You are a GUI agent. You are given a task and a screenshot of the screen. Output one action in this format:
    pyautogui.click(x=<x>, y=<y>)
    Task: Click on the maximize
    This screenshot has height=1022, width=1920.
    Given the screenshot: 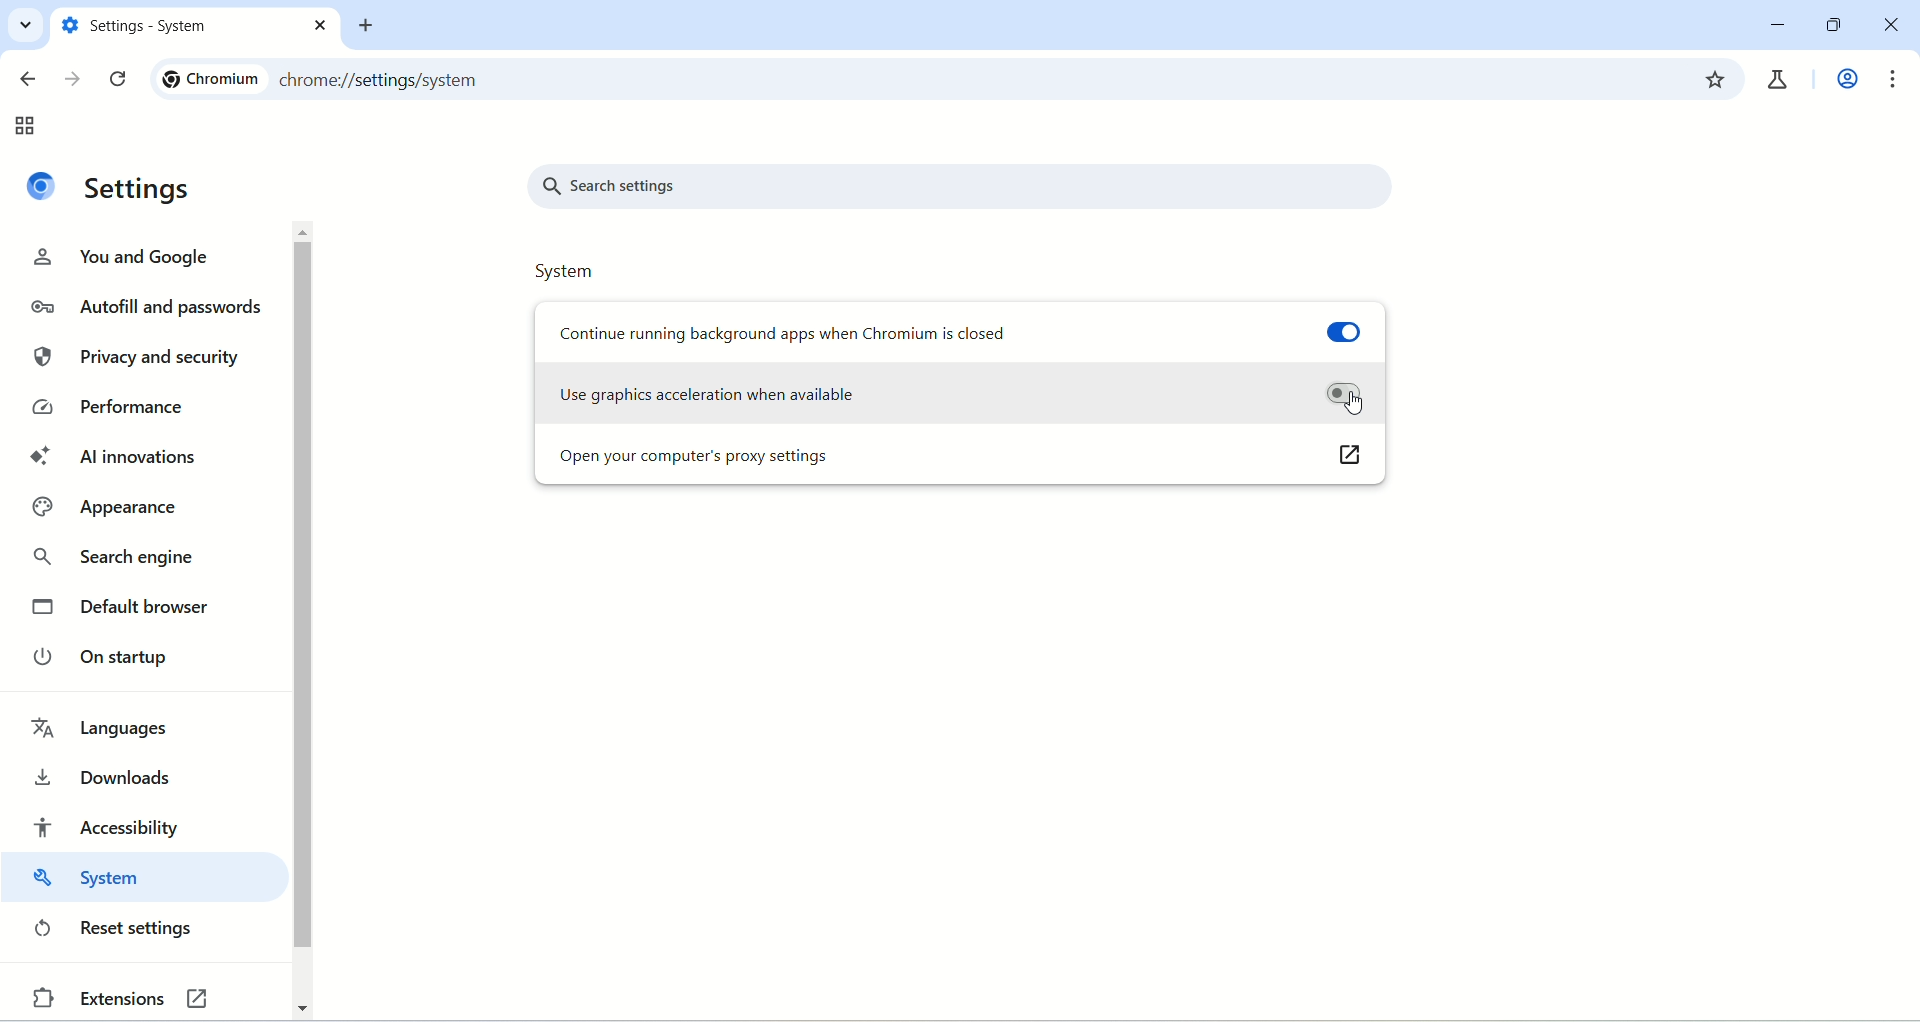 What is the action you would take?
    pyautogui.click(x=1829, y=26)
    